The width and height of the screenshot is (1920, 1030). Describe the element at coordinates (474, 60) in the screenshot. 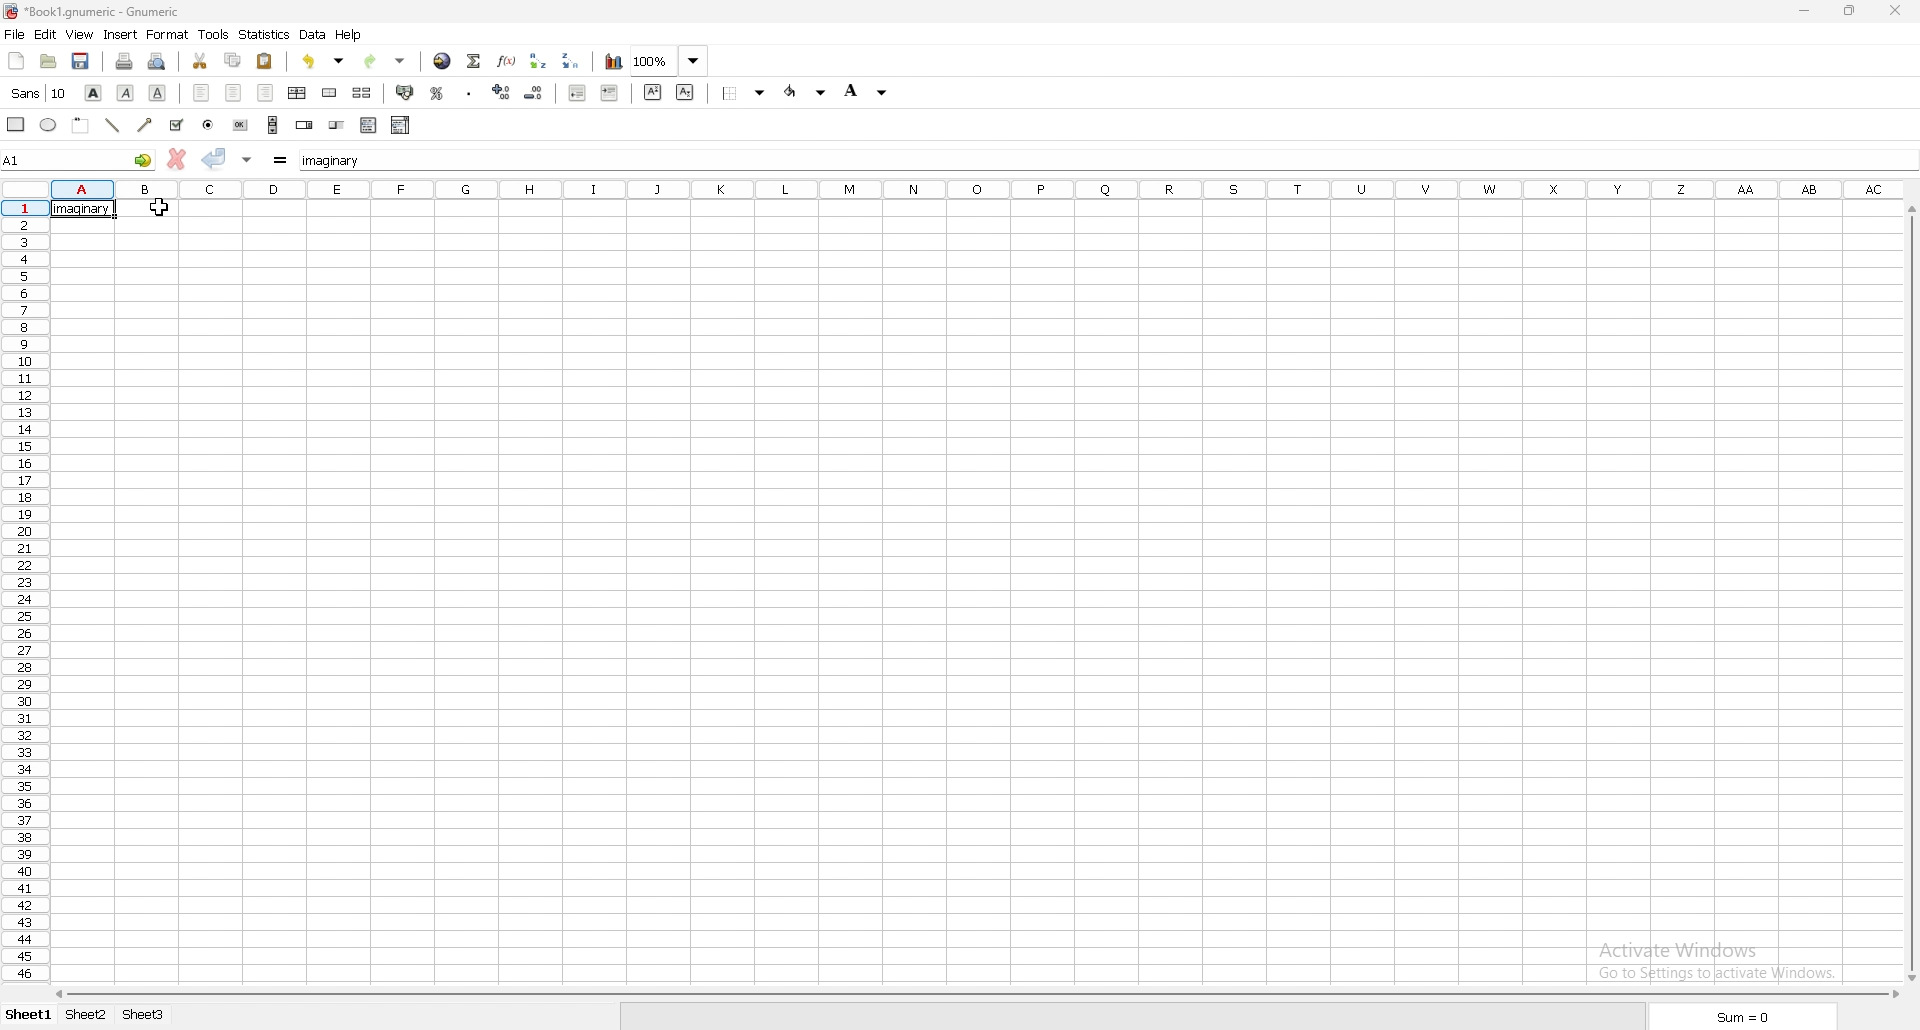

I see `summation` at that location.